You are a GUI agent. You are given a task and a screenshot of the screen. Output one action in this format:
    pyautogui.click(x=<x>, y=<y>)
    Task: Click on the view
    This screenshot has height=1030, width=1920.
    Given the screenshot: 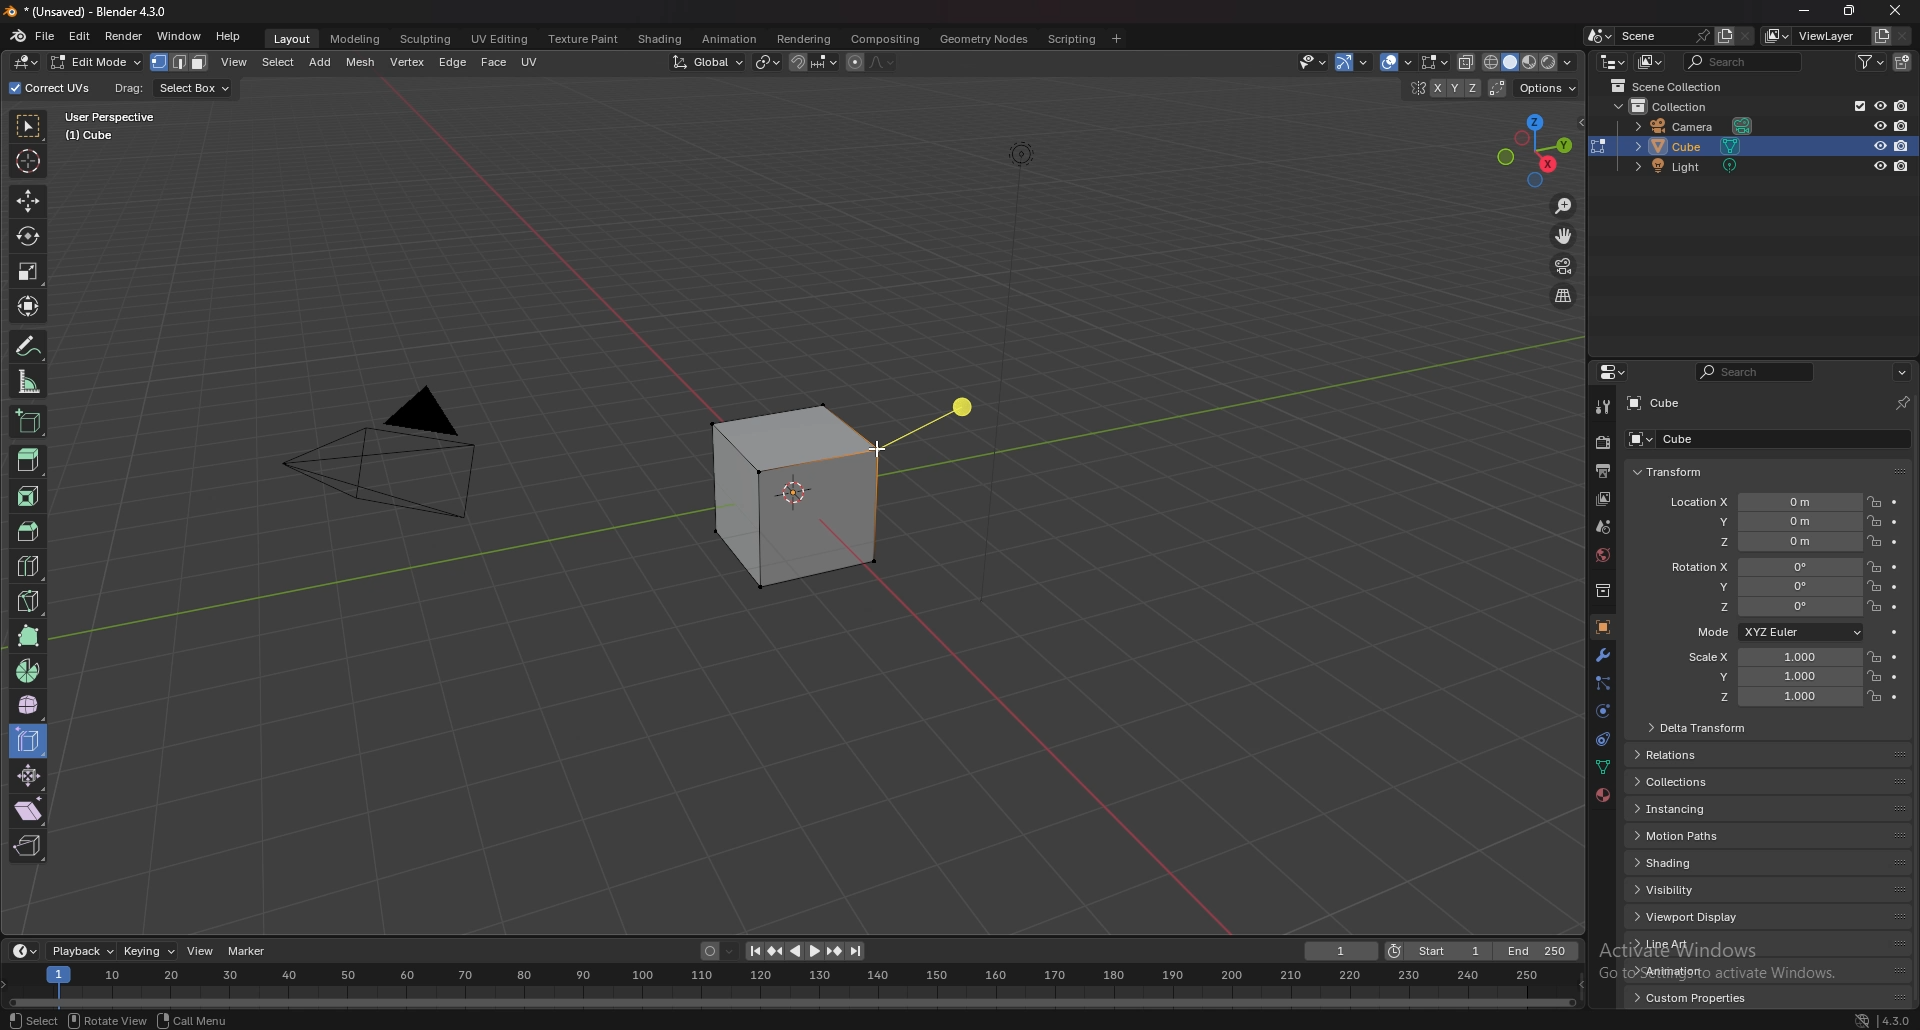 What is the action you would take?
    pyautogui.click(x=200, y=949)
    